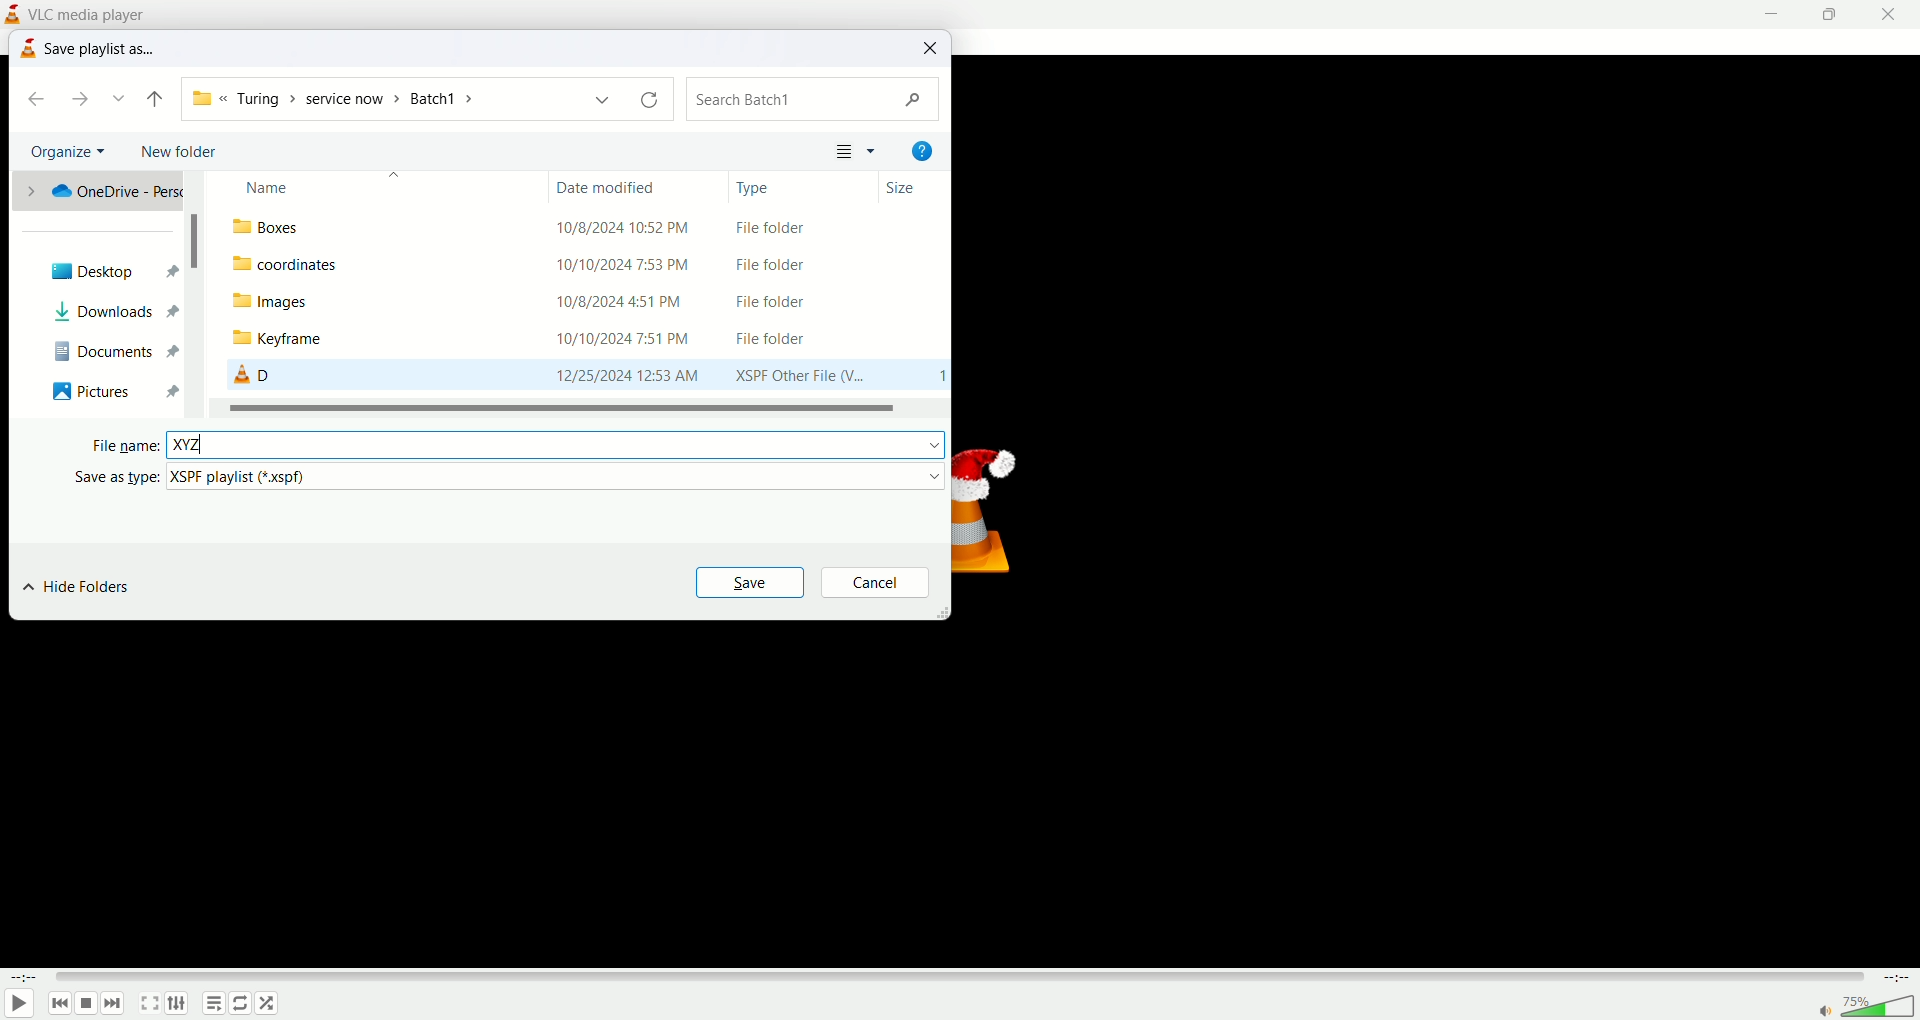 This screenshot has height=1020, width=1920. What do you see at coordinates (122, 98) in the screenshot?
I see `drop down` at bounding box center [122, 98].